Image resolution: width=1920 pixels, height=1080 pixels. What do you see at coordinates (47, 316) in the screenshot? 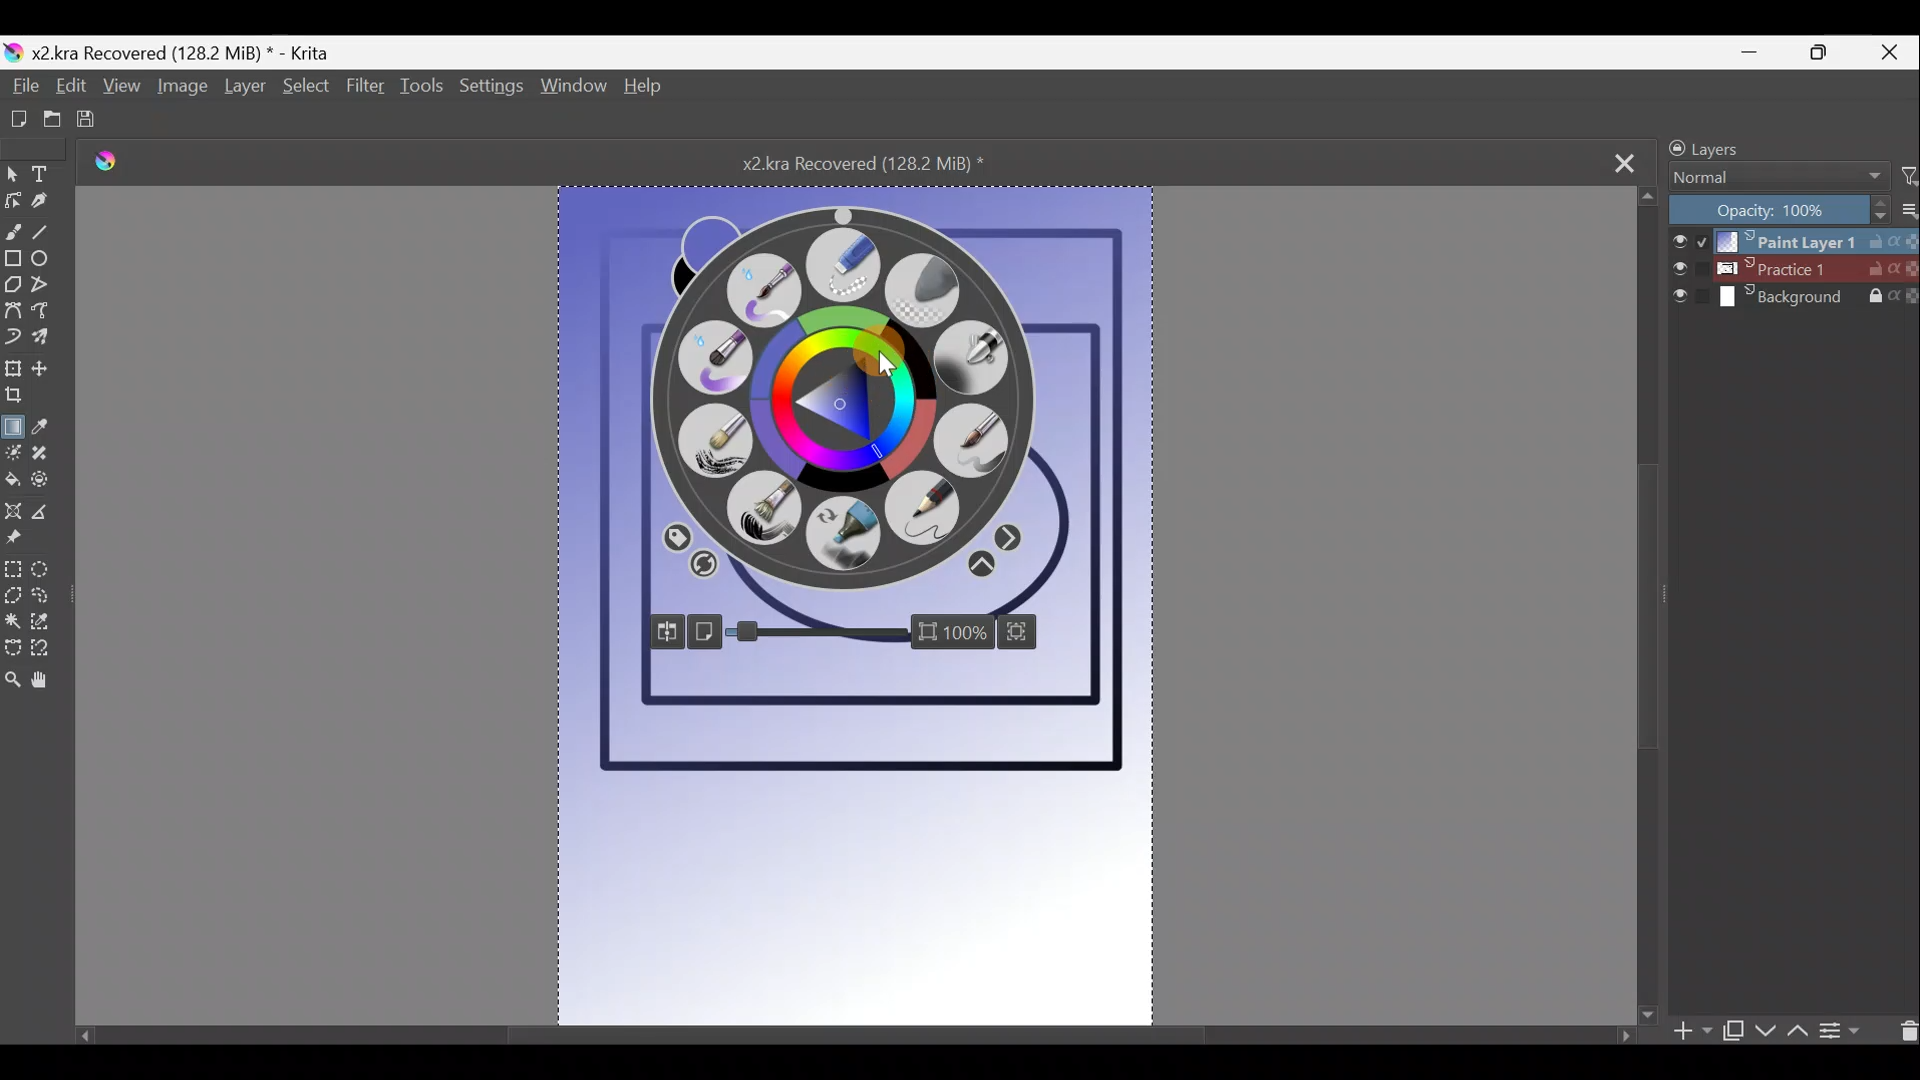
I see `Freehand path tool` at bounding box center [47, 316].